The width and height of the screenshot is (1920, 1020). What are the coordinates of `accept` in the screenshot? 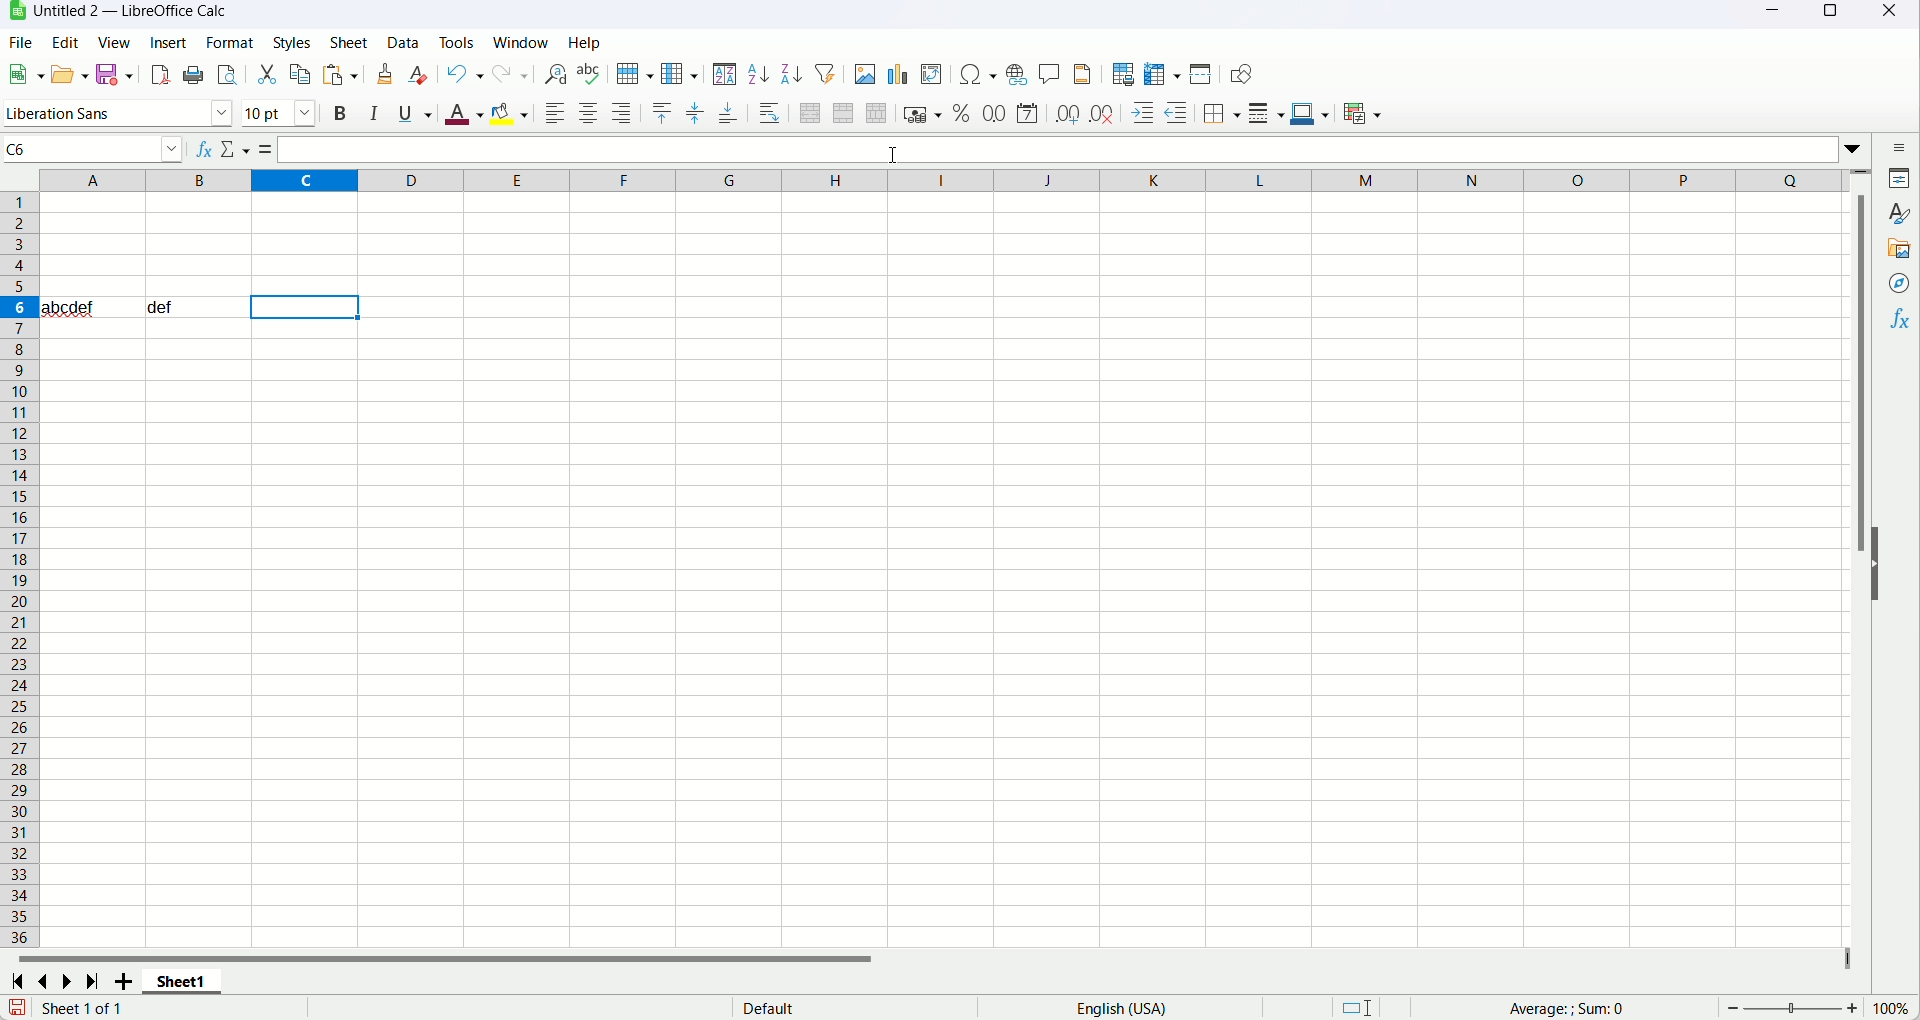 It's located at (258, 148).